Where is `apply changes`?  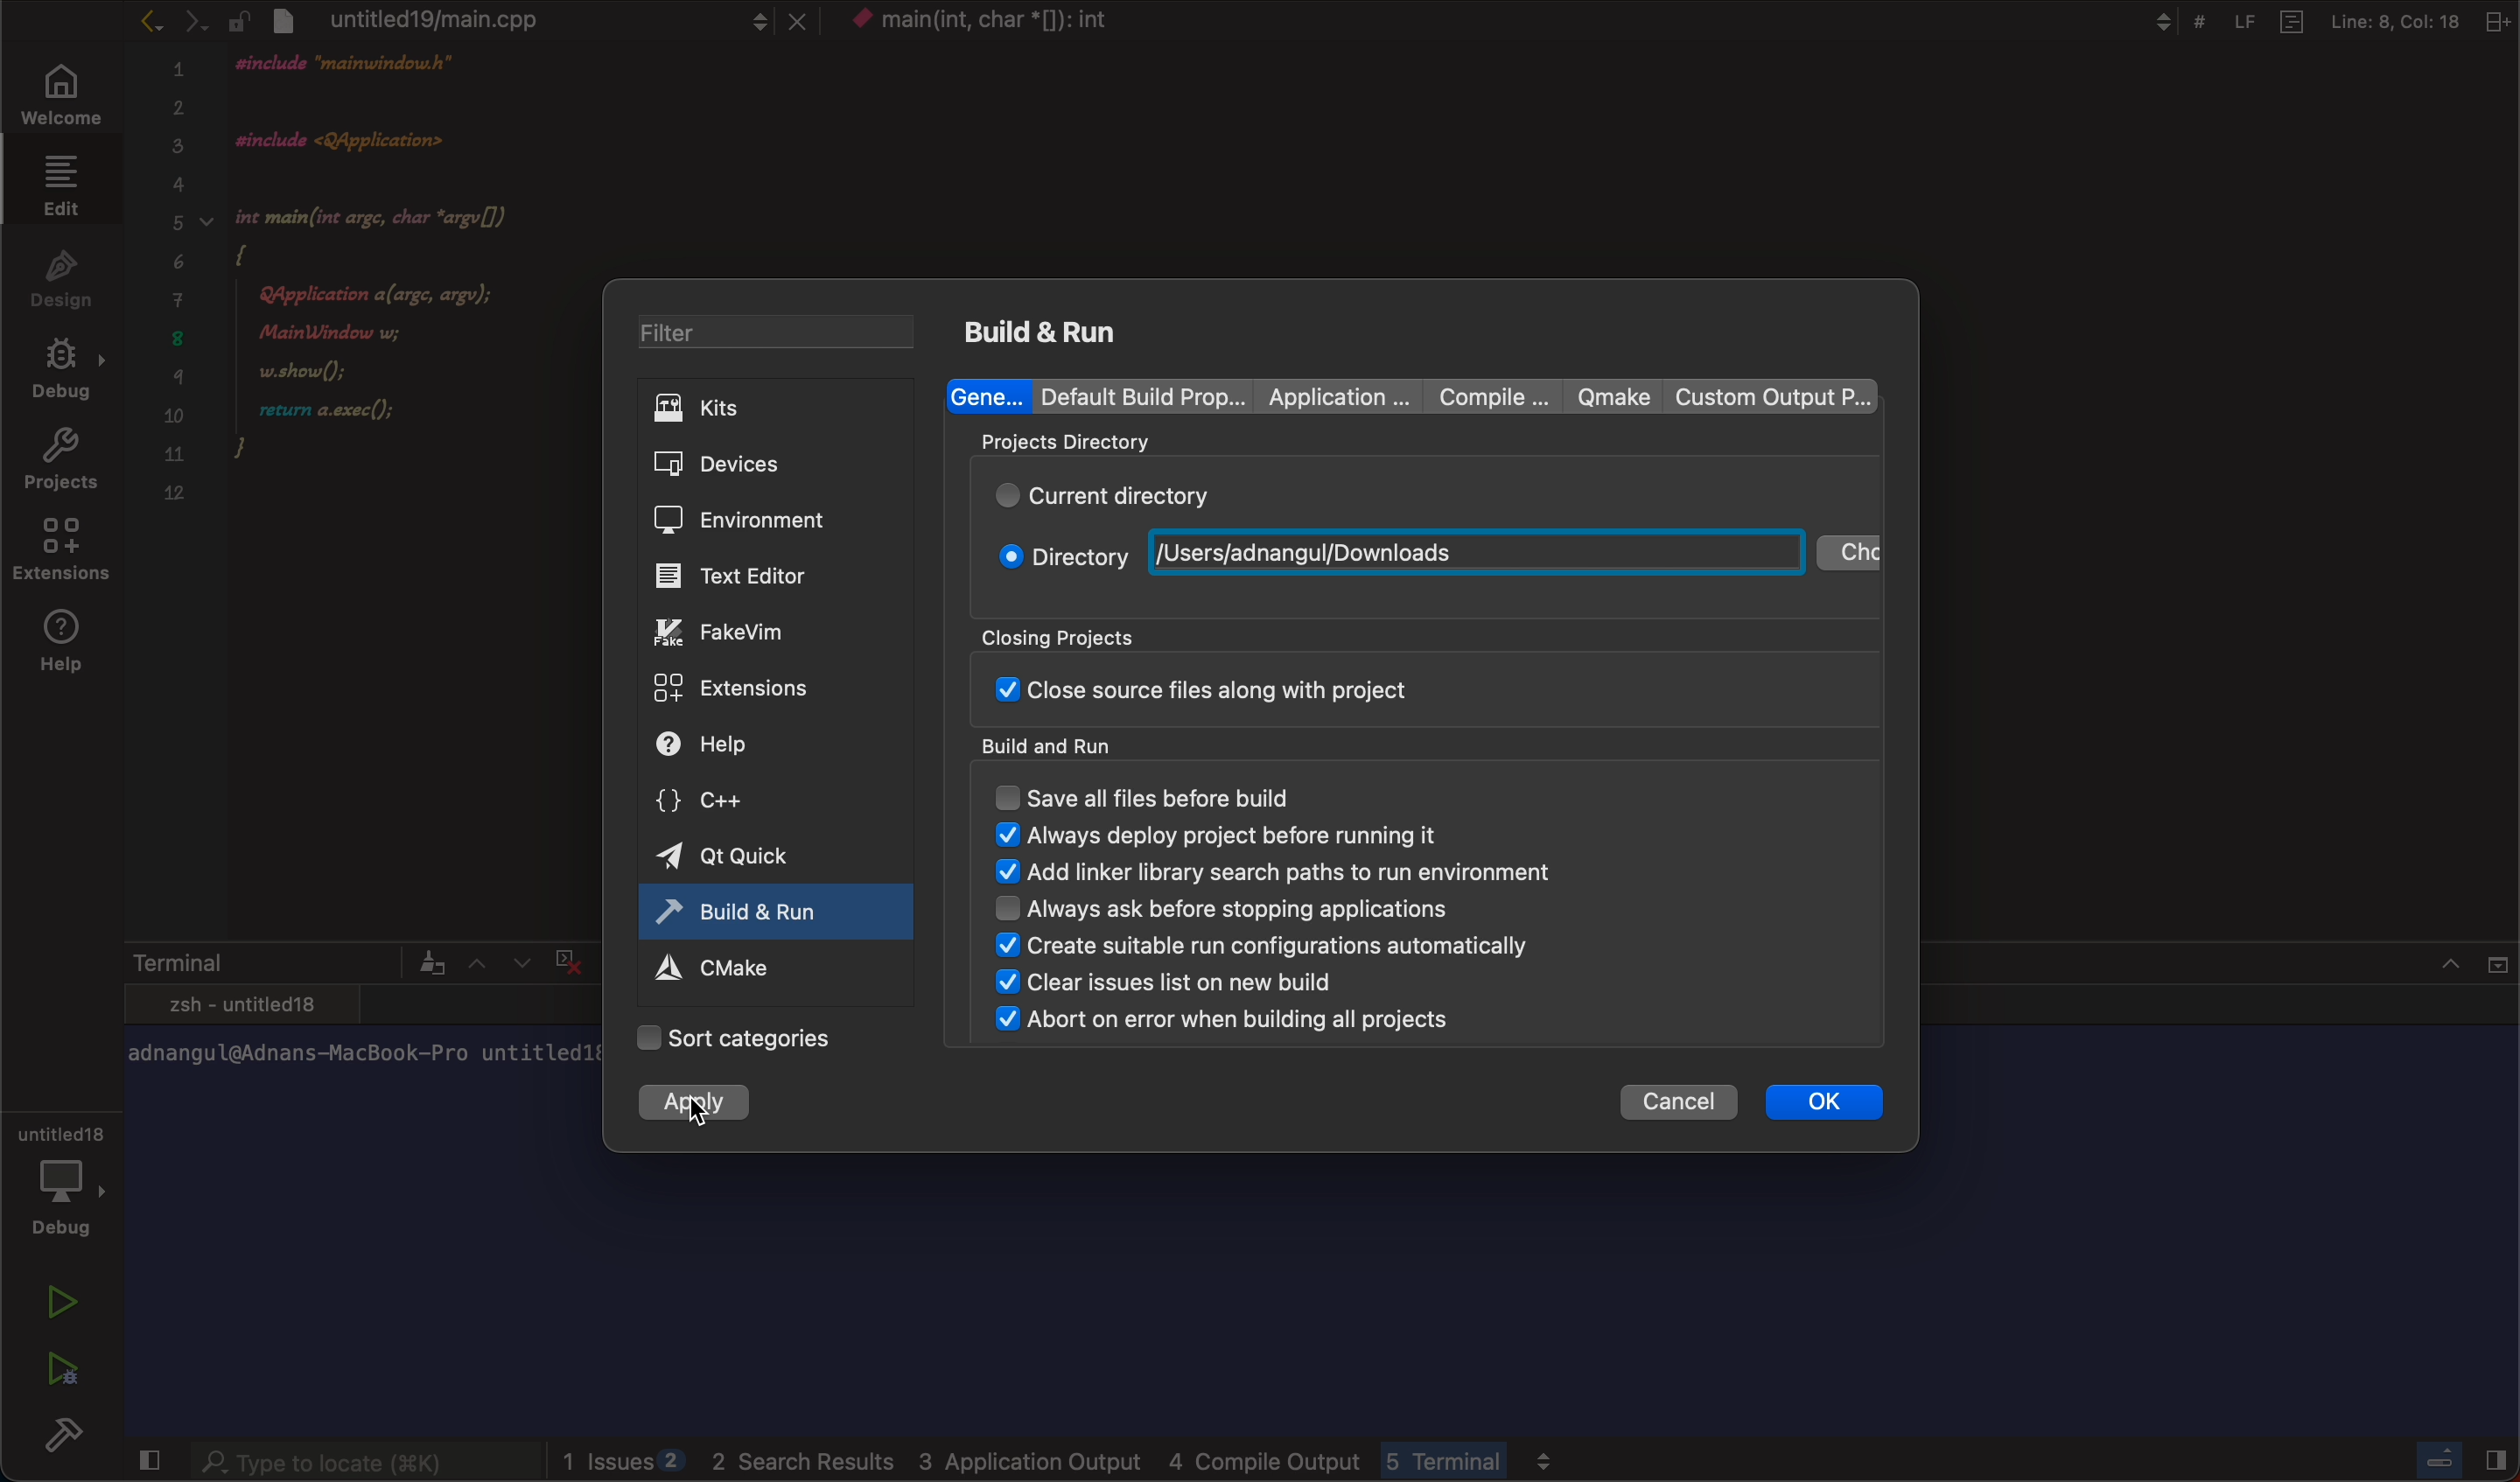
apply changes is located at coordinates (694, 1102).